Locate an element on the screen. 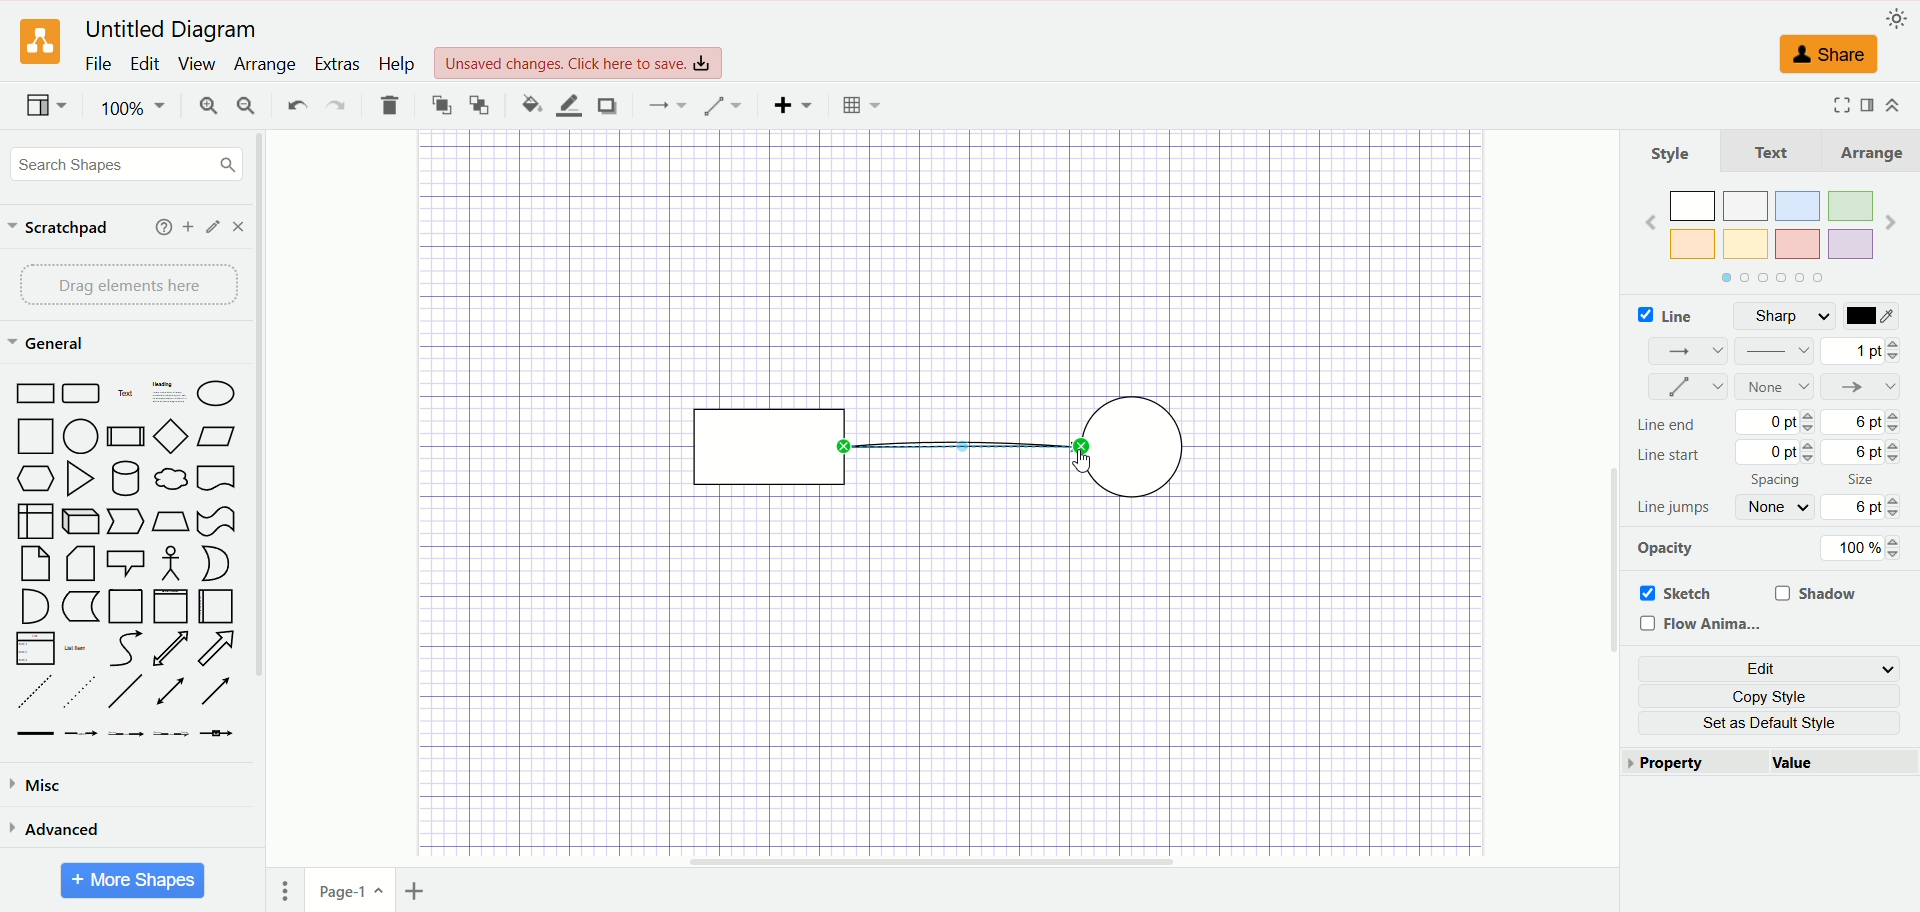 Image resolution: width=1920 pixels, height=912 pixels. style is located at coordinates (1671, 150).